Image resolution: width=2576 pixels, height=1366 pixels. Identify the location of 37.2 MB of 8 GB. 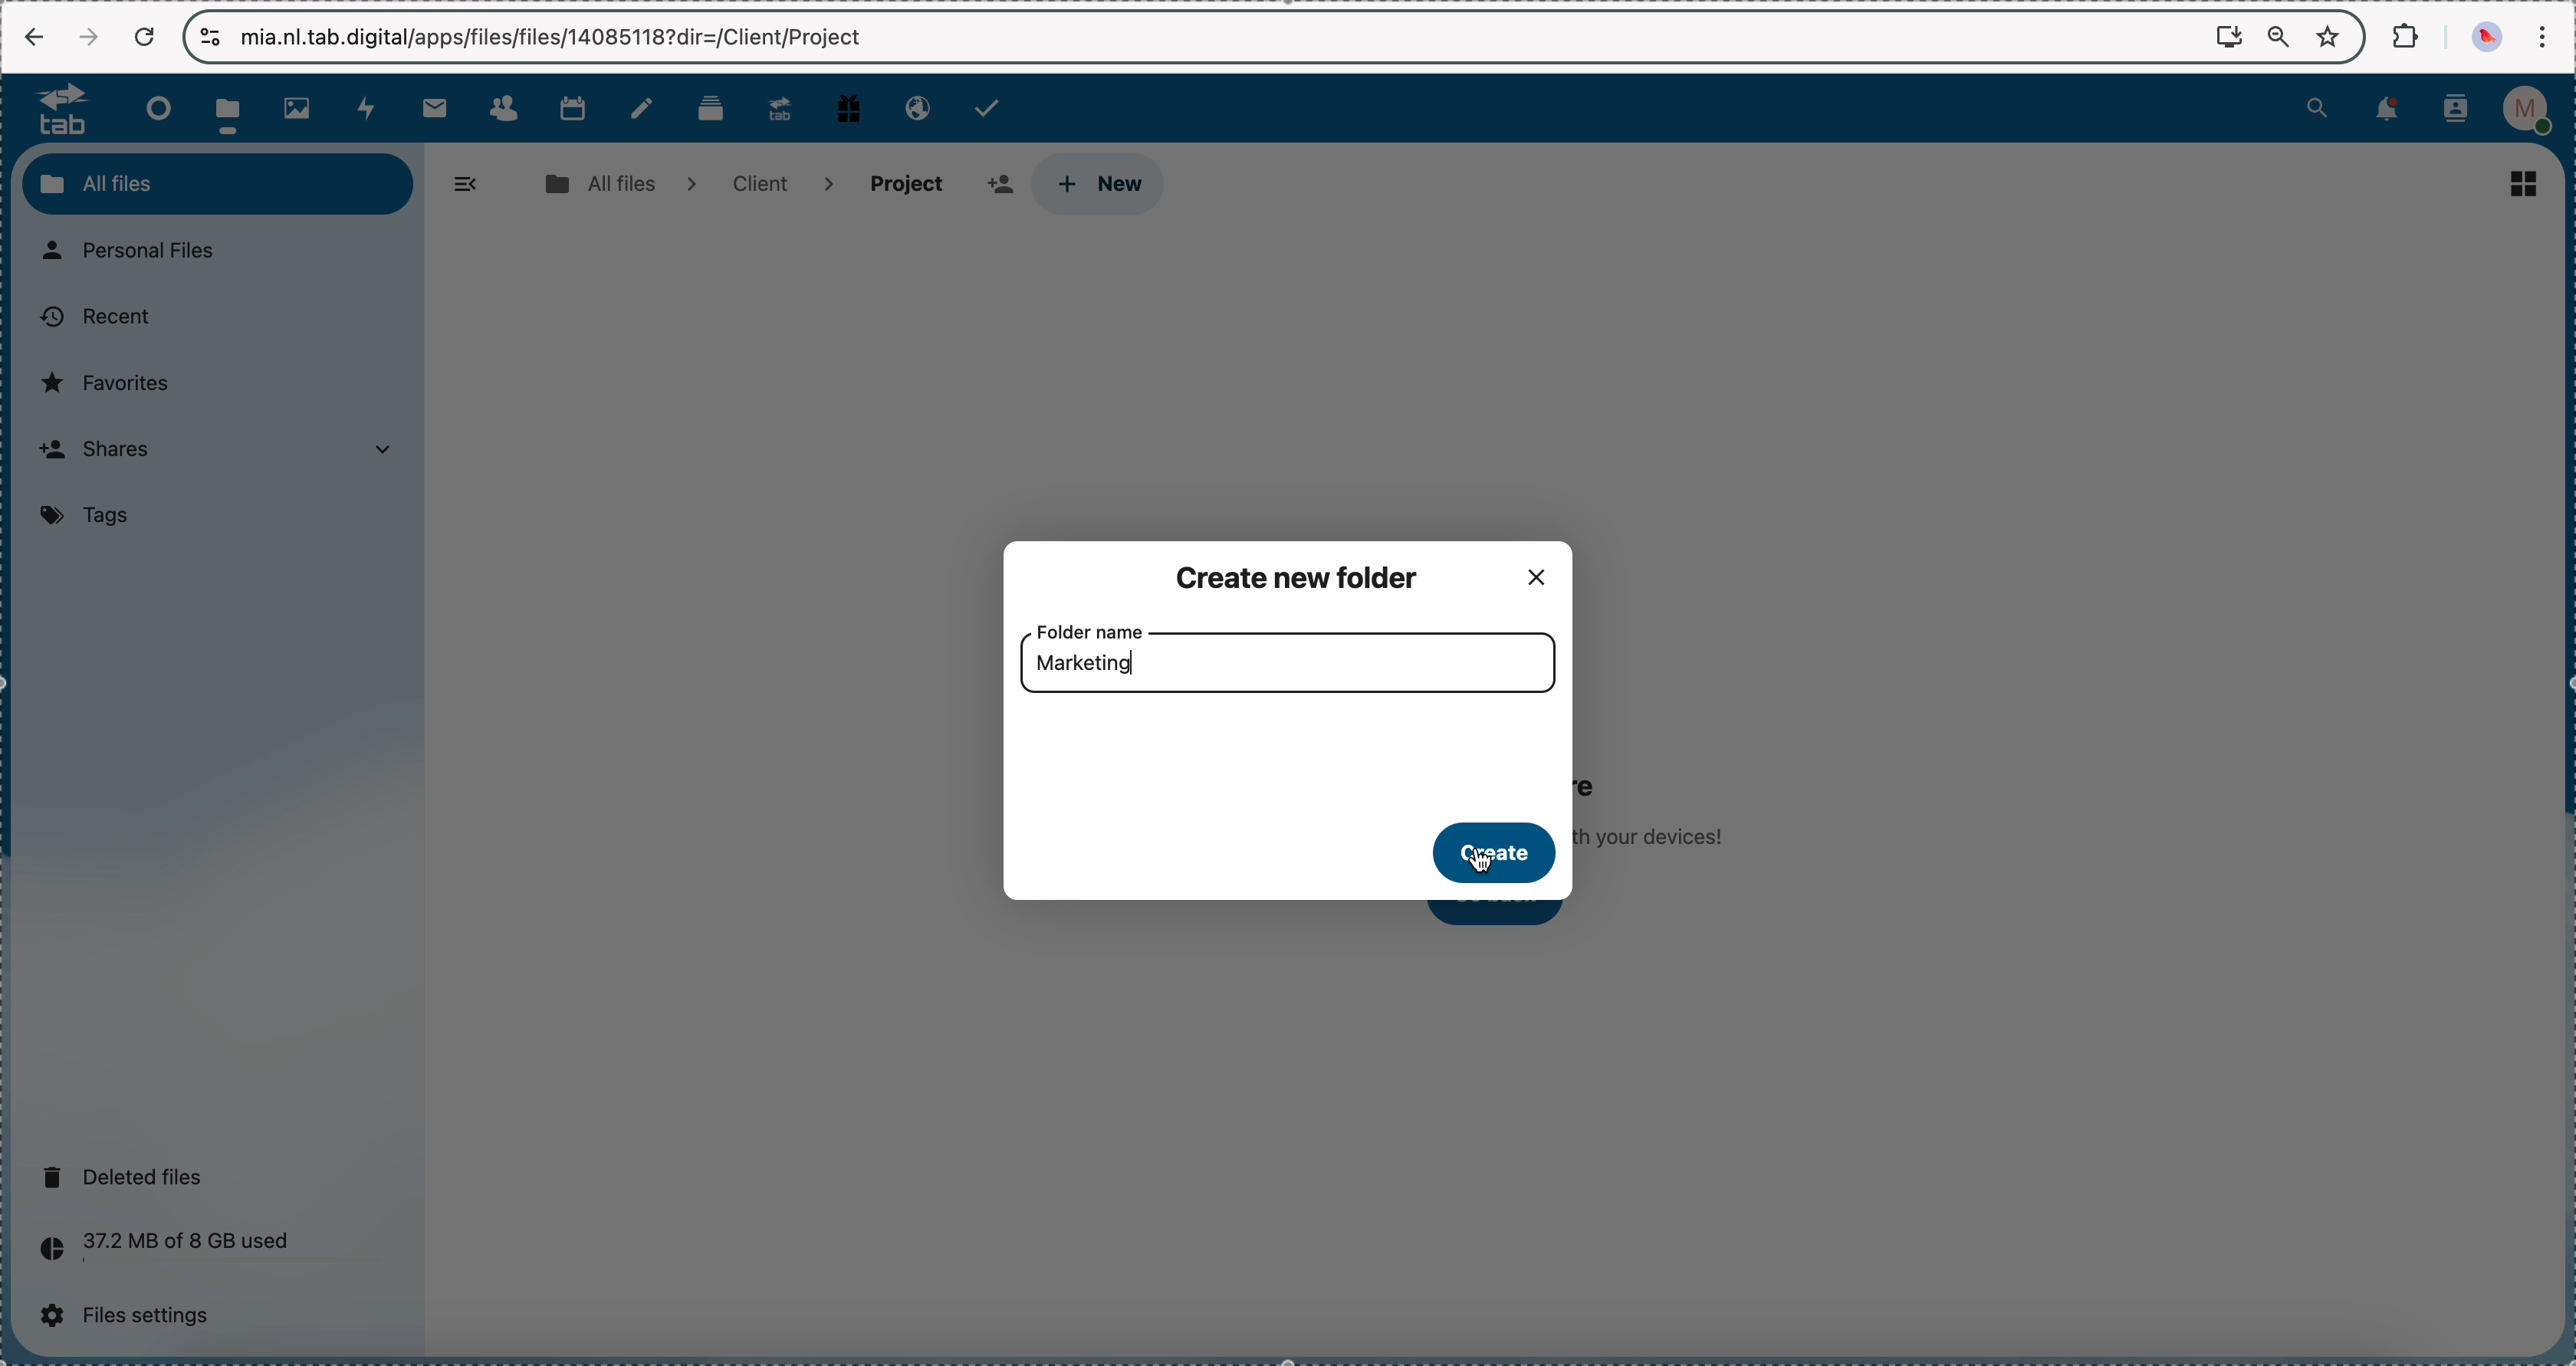
(158, 1252).